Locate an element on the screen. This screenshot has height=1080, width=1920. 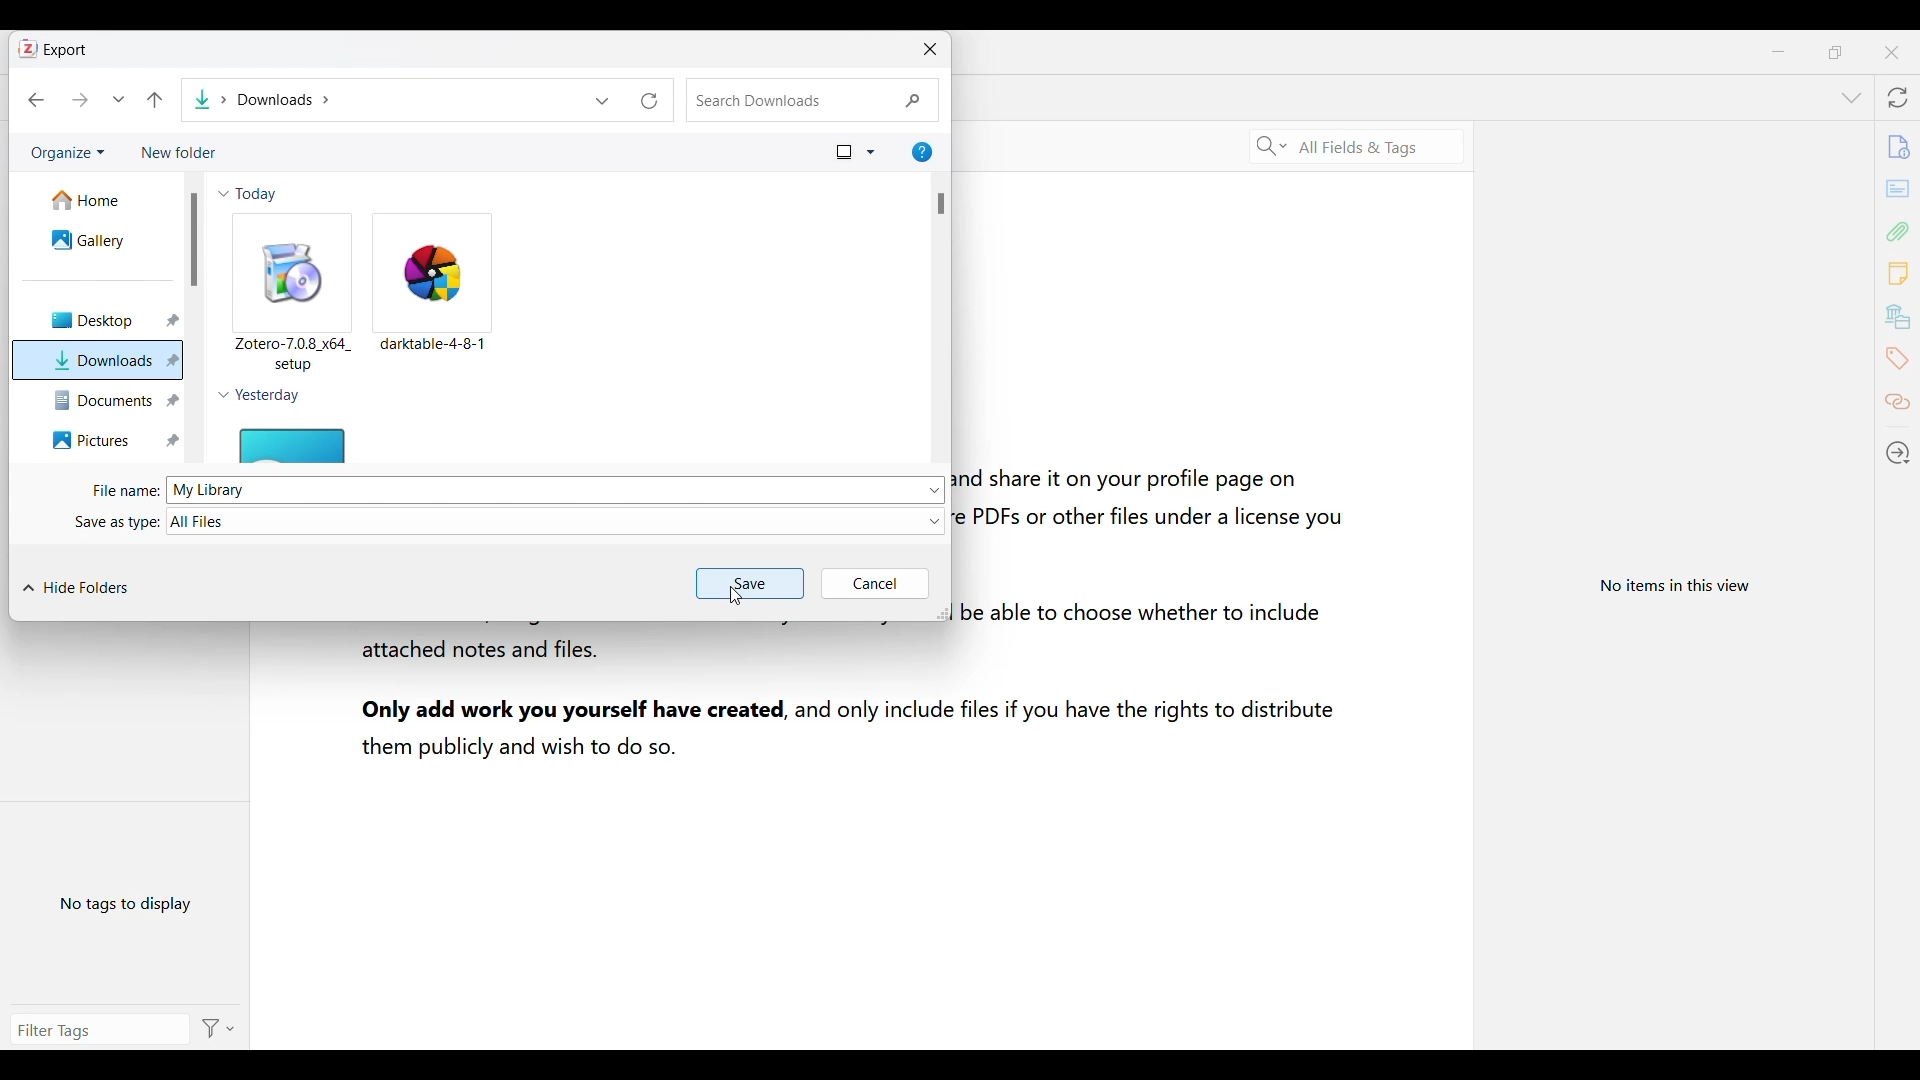
Close is located at coordinates (930, 52).